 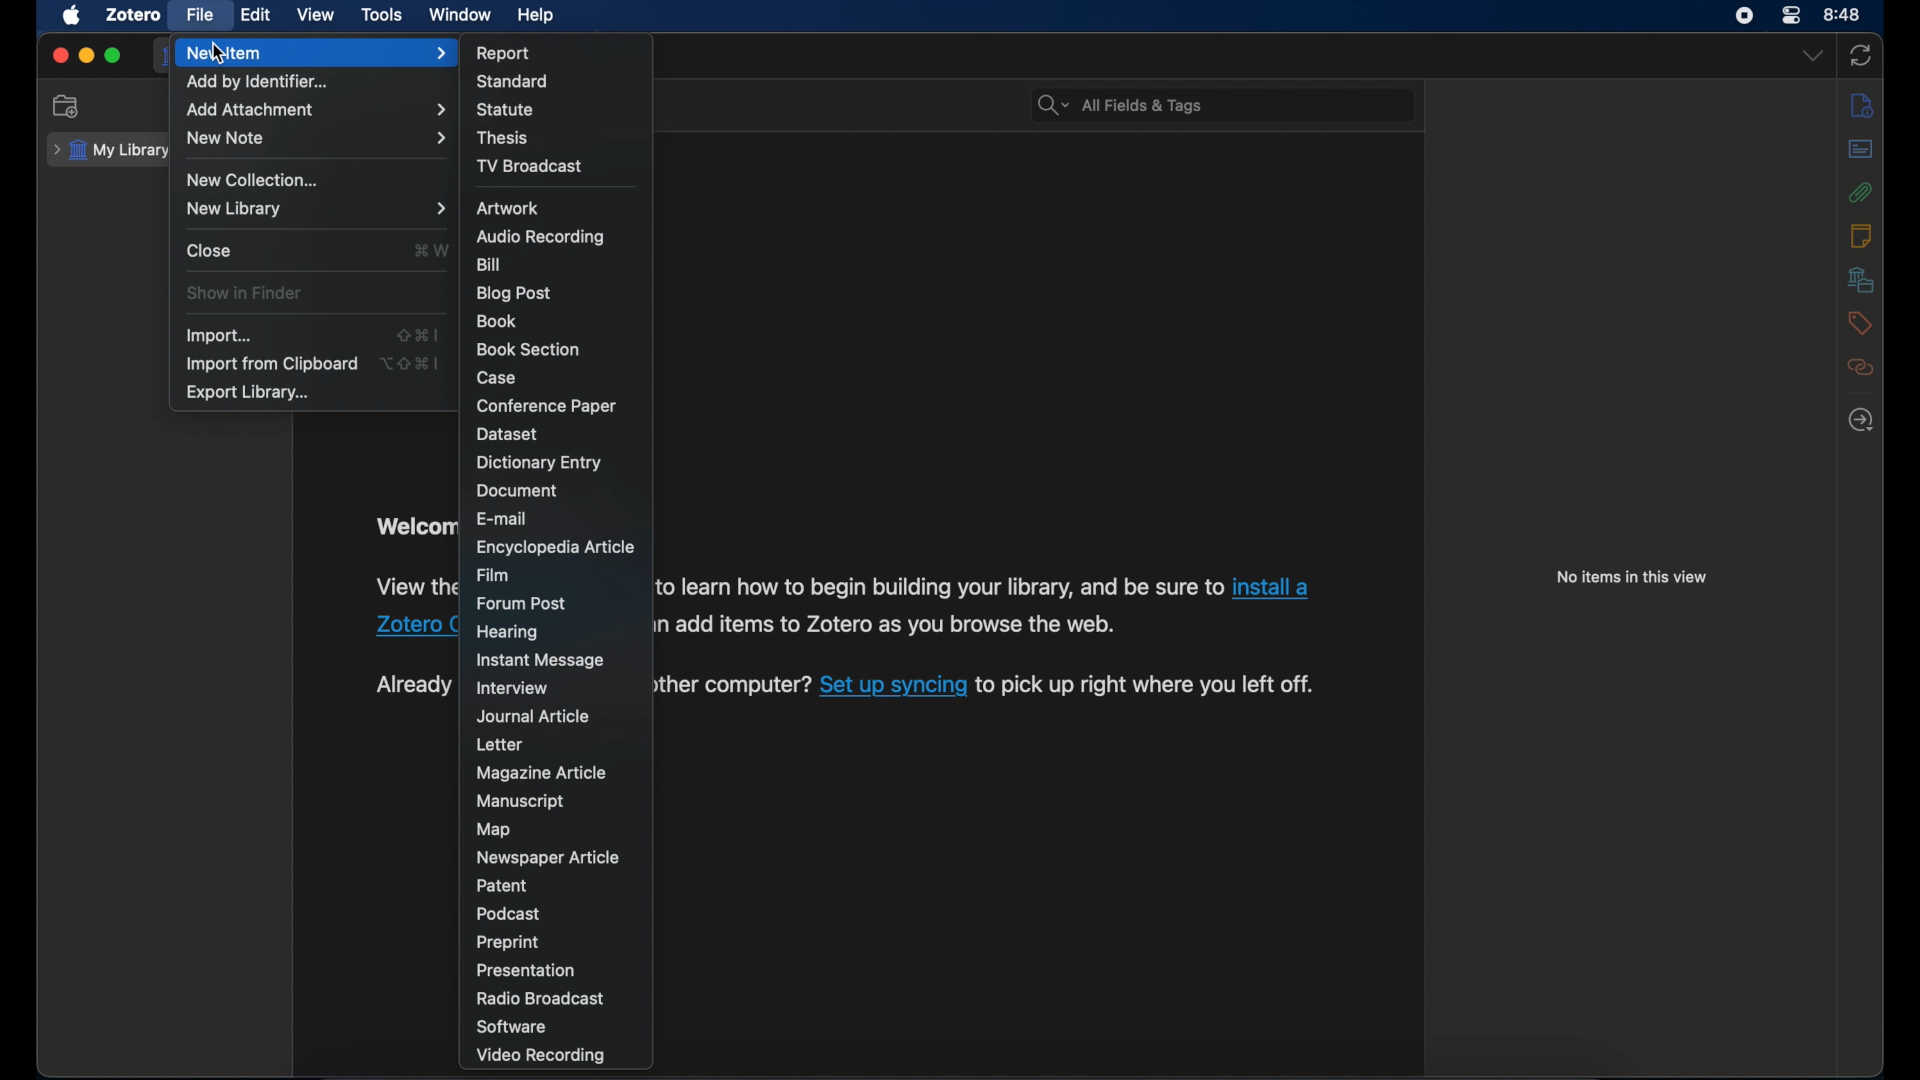 I want to click on patent, so click(x=503, y=886).